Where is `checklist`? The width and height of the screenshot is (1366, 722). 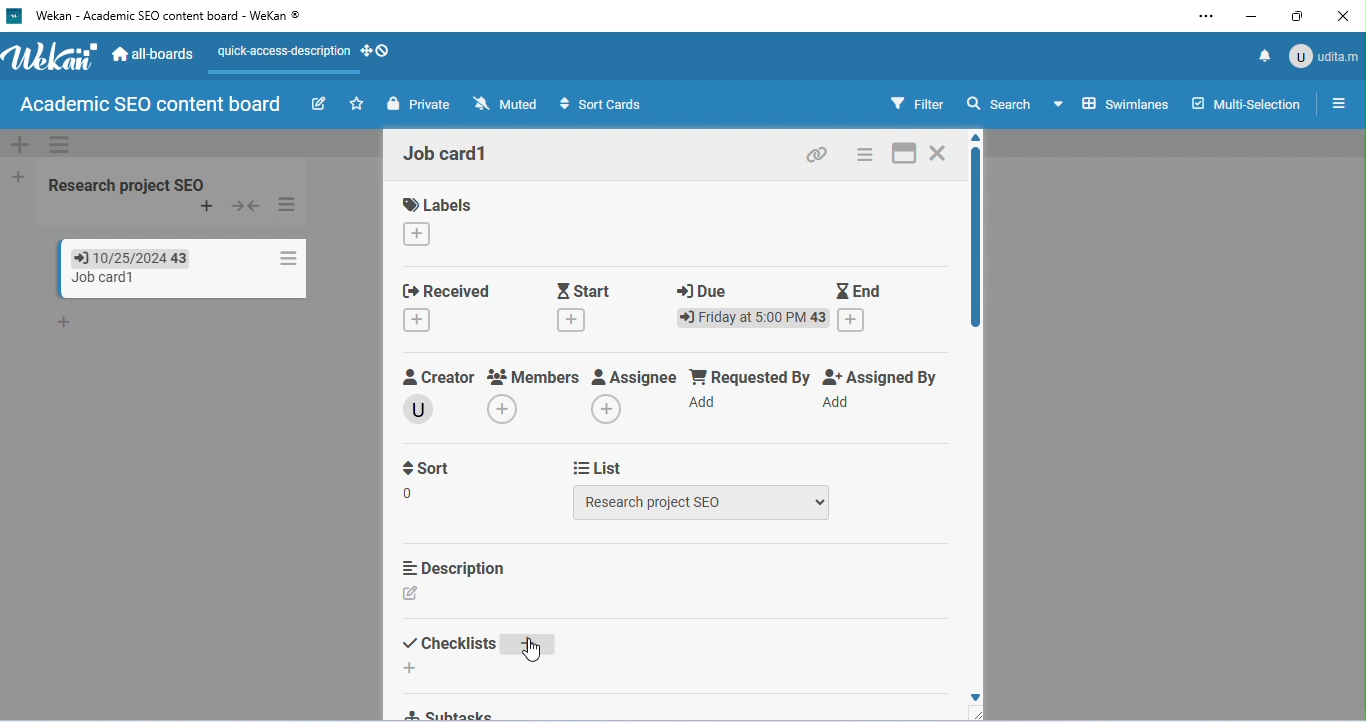
checklist is located at coordinates (450, 644).